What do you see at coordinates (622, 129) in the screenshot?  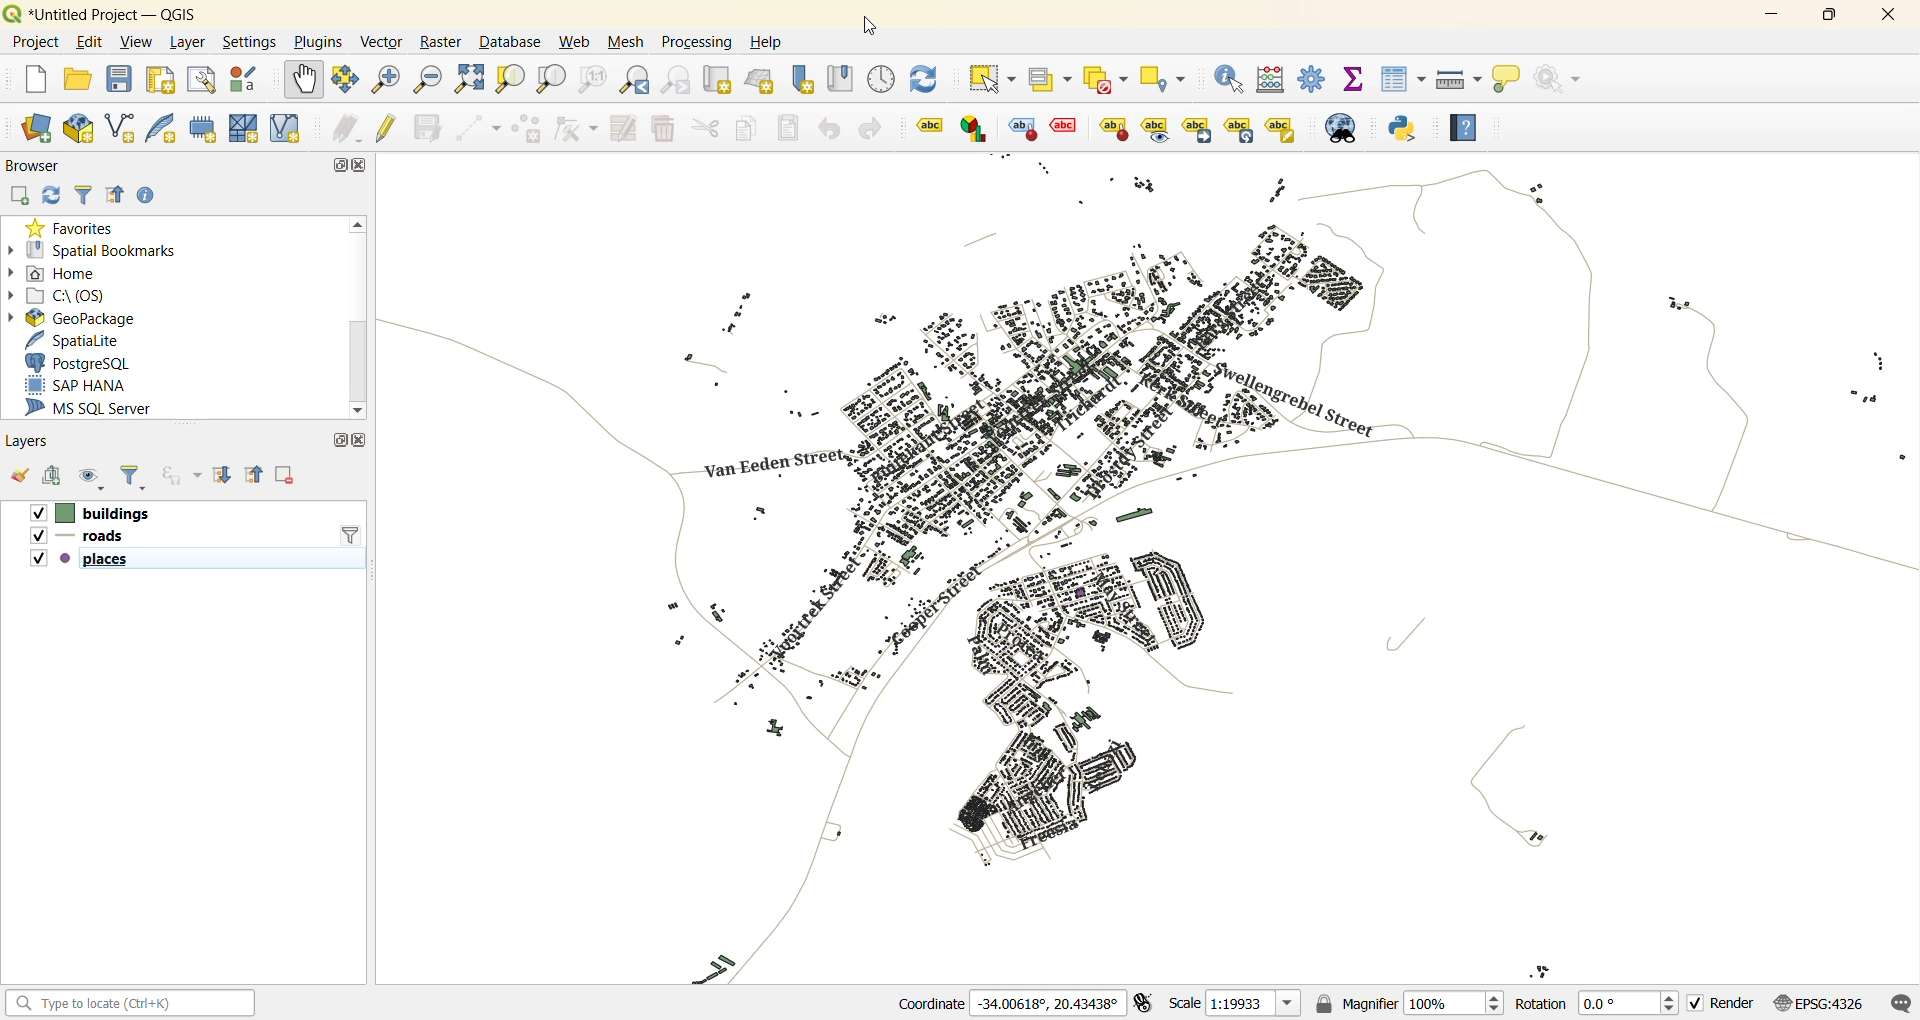 I see `modify` at bounding box center [622, 129].